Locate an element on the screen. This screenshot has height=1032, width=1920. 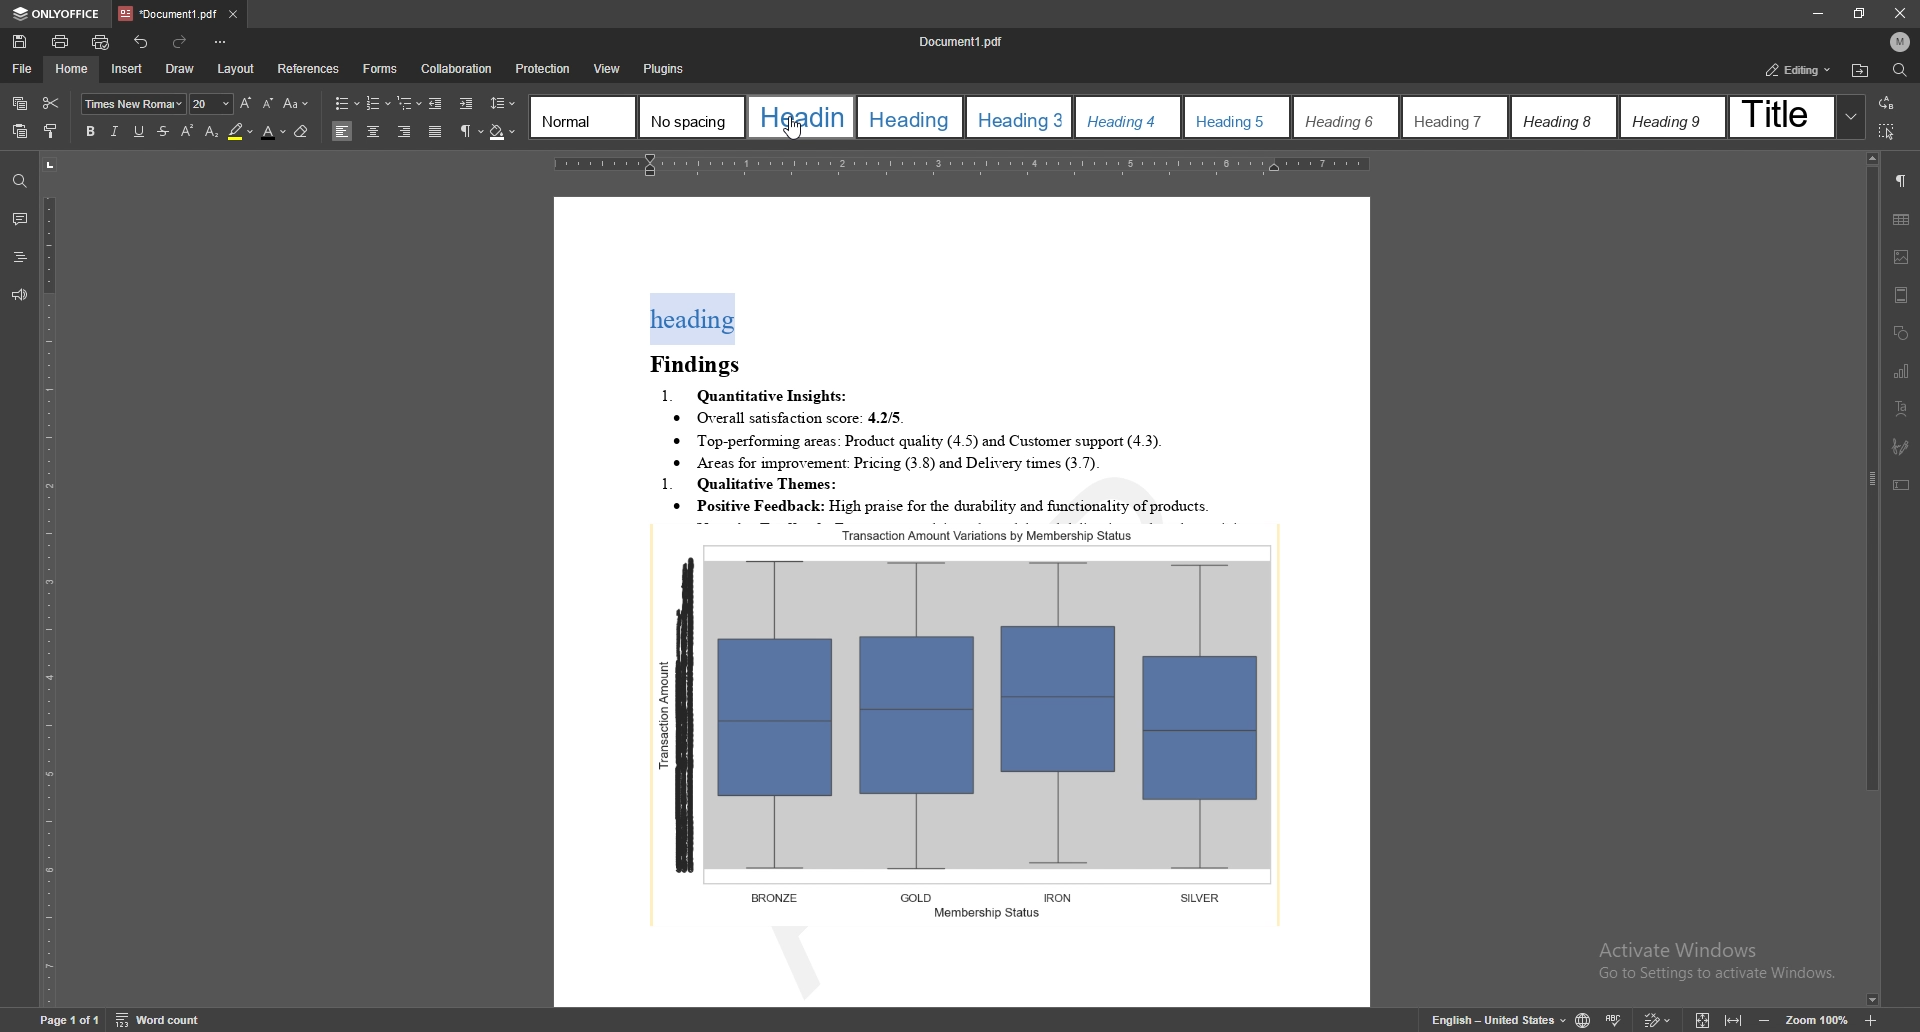
® Areas for improvement: Pricing (3.8) and Delivery times (3.7). is located at coordinates (887, 459).